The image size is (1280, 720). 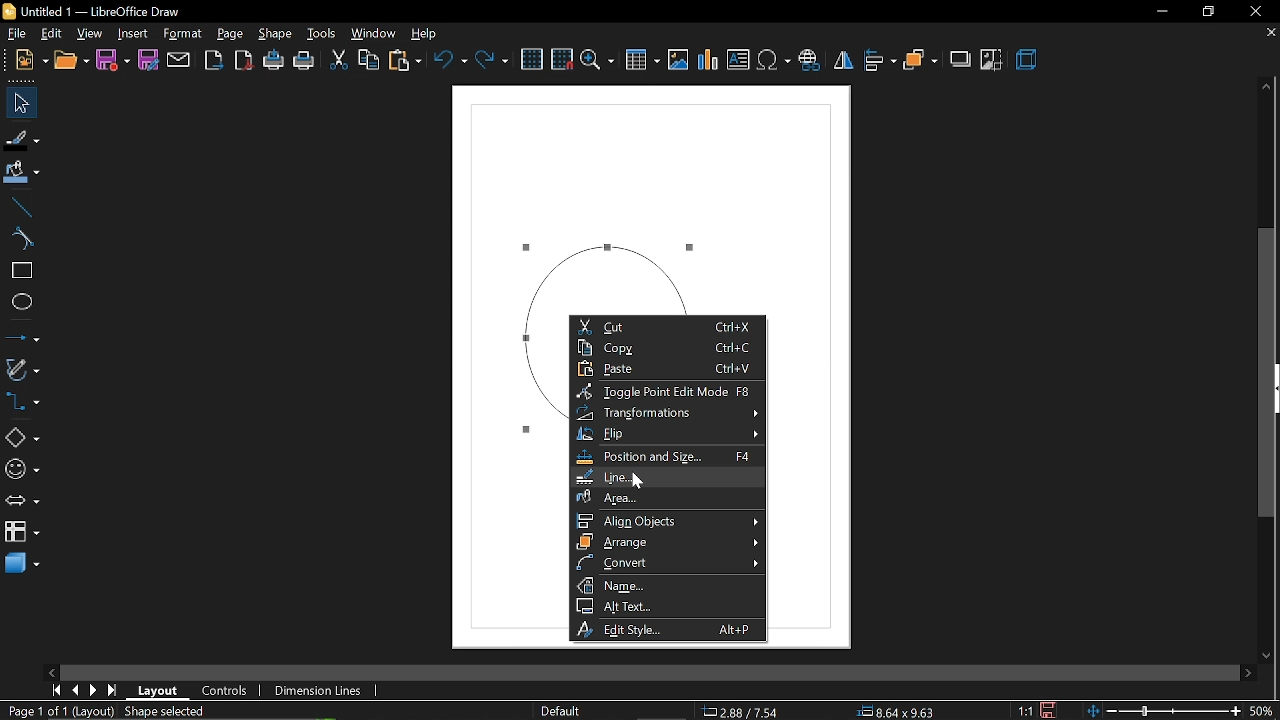 What do you see at coordinates (94, 689) in the screenshot?
I see `next page` at bounding box center [94, 689].